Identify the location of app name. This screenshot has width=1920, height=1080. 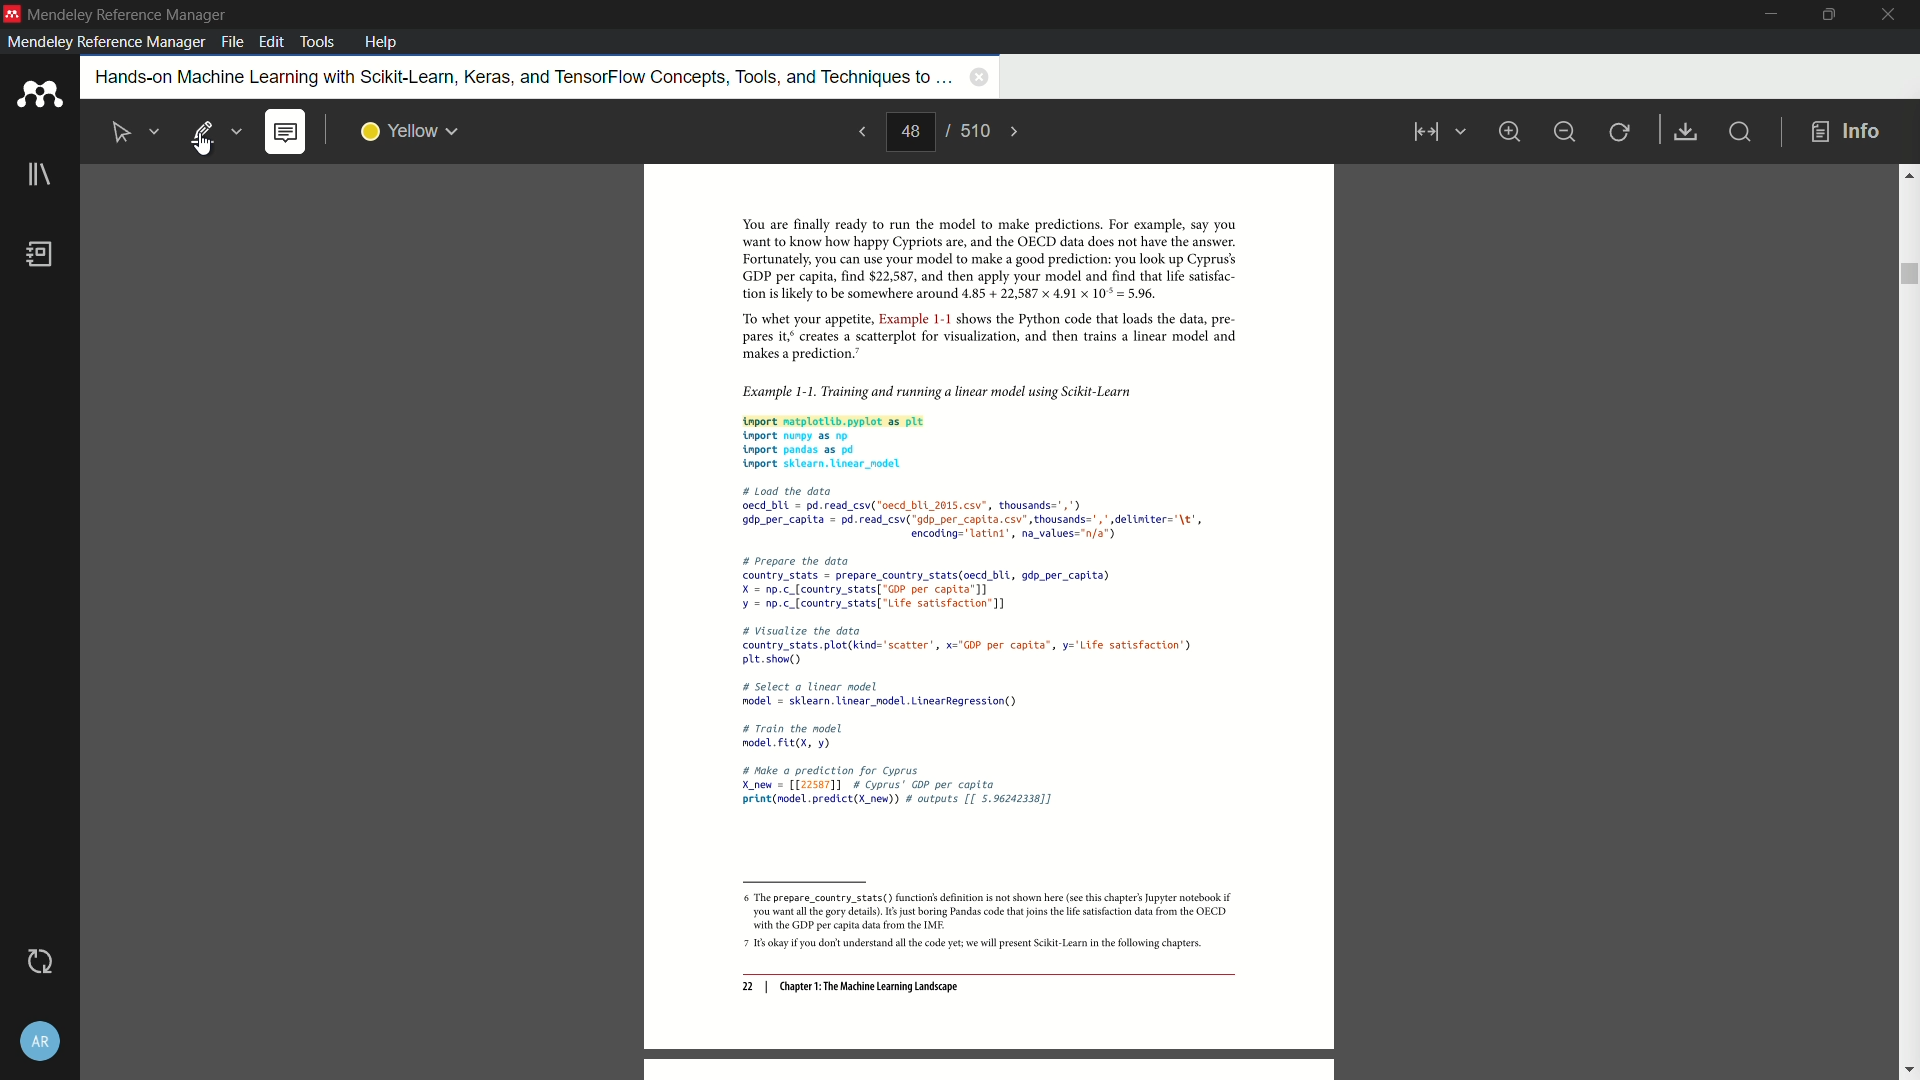
(130, 15).